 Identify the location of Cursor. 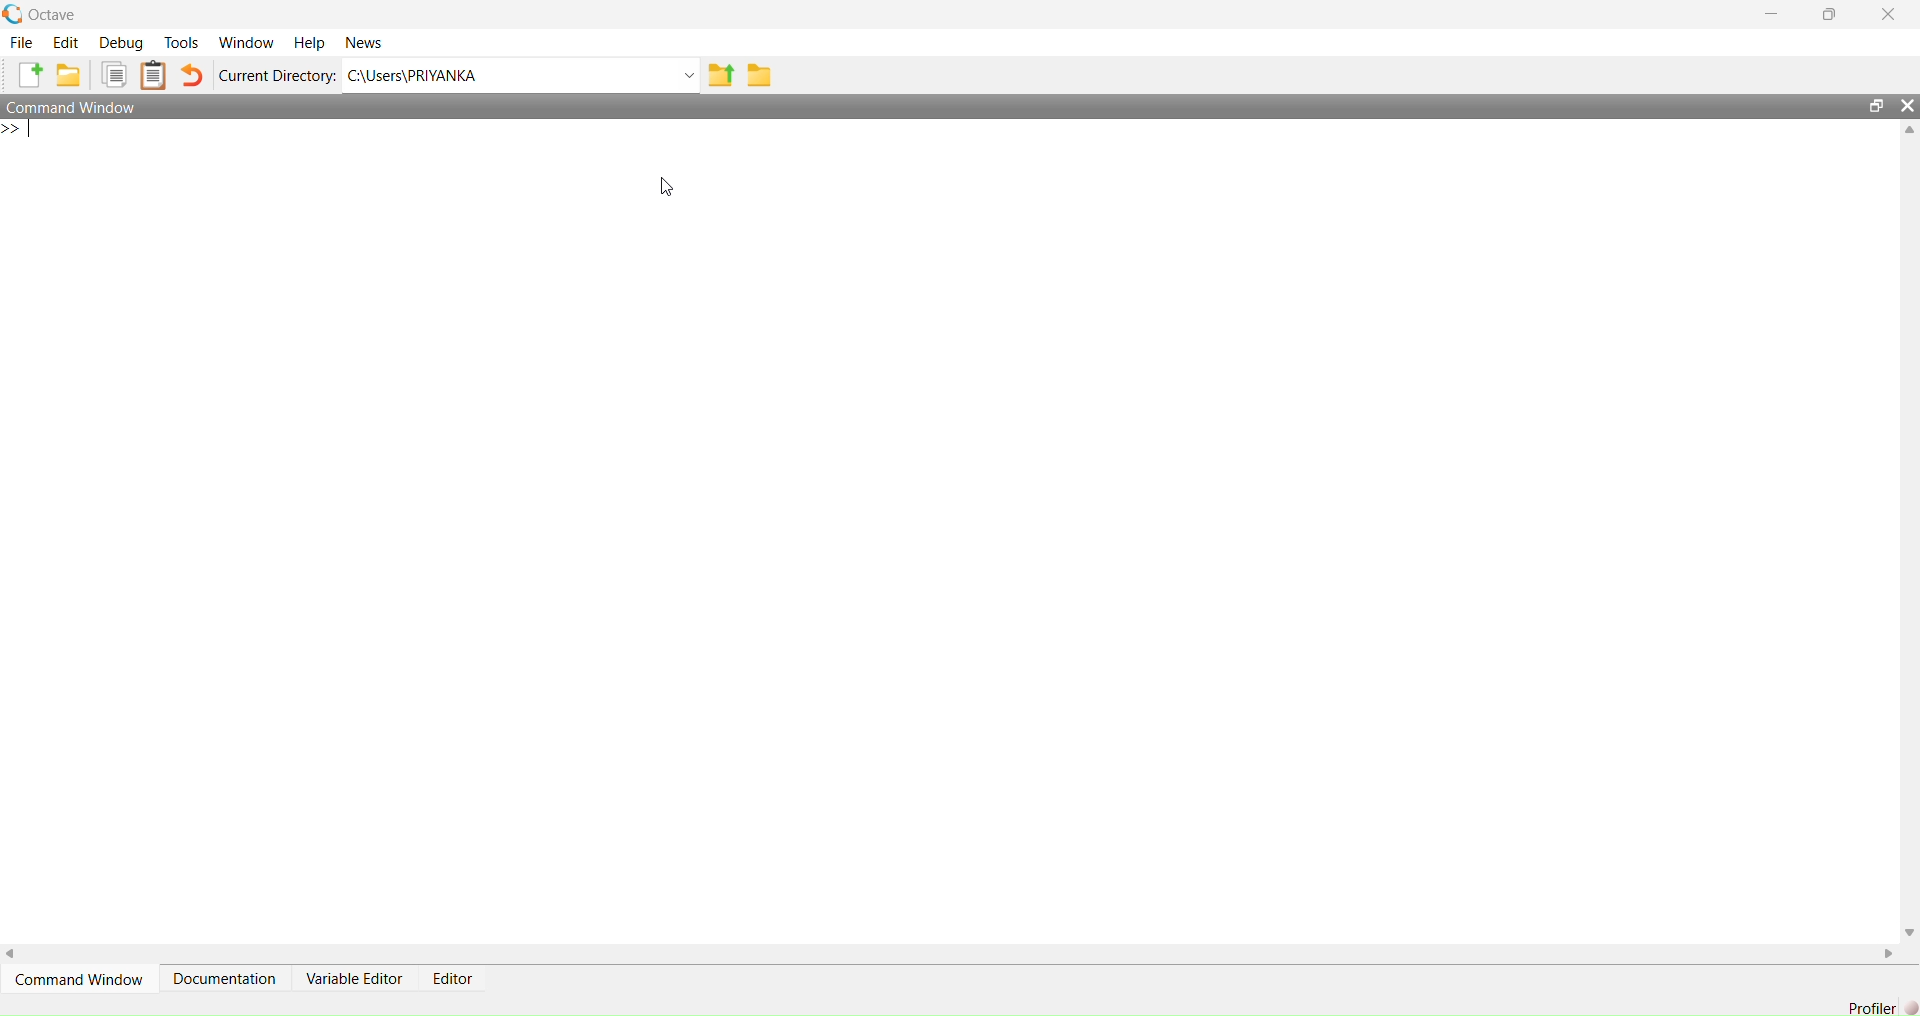
(668, 186).